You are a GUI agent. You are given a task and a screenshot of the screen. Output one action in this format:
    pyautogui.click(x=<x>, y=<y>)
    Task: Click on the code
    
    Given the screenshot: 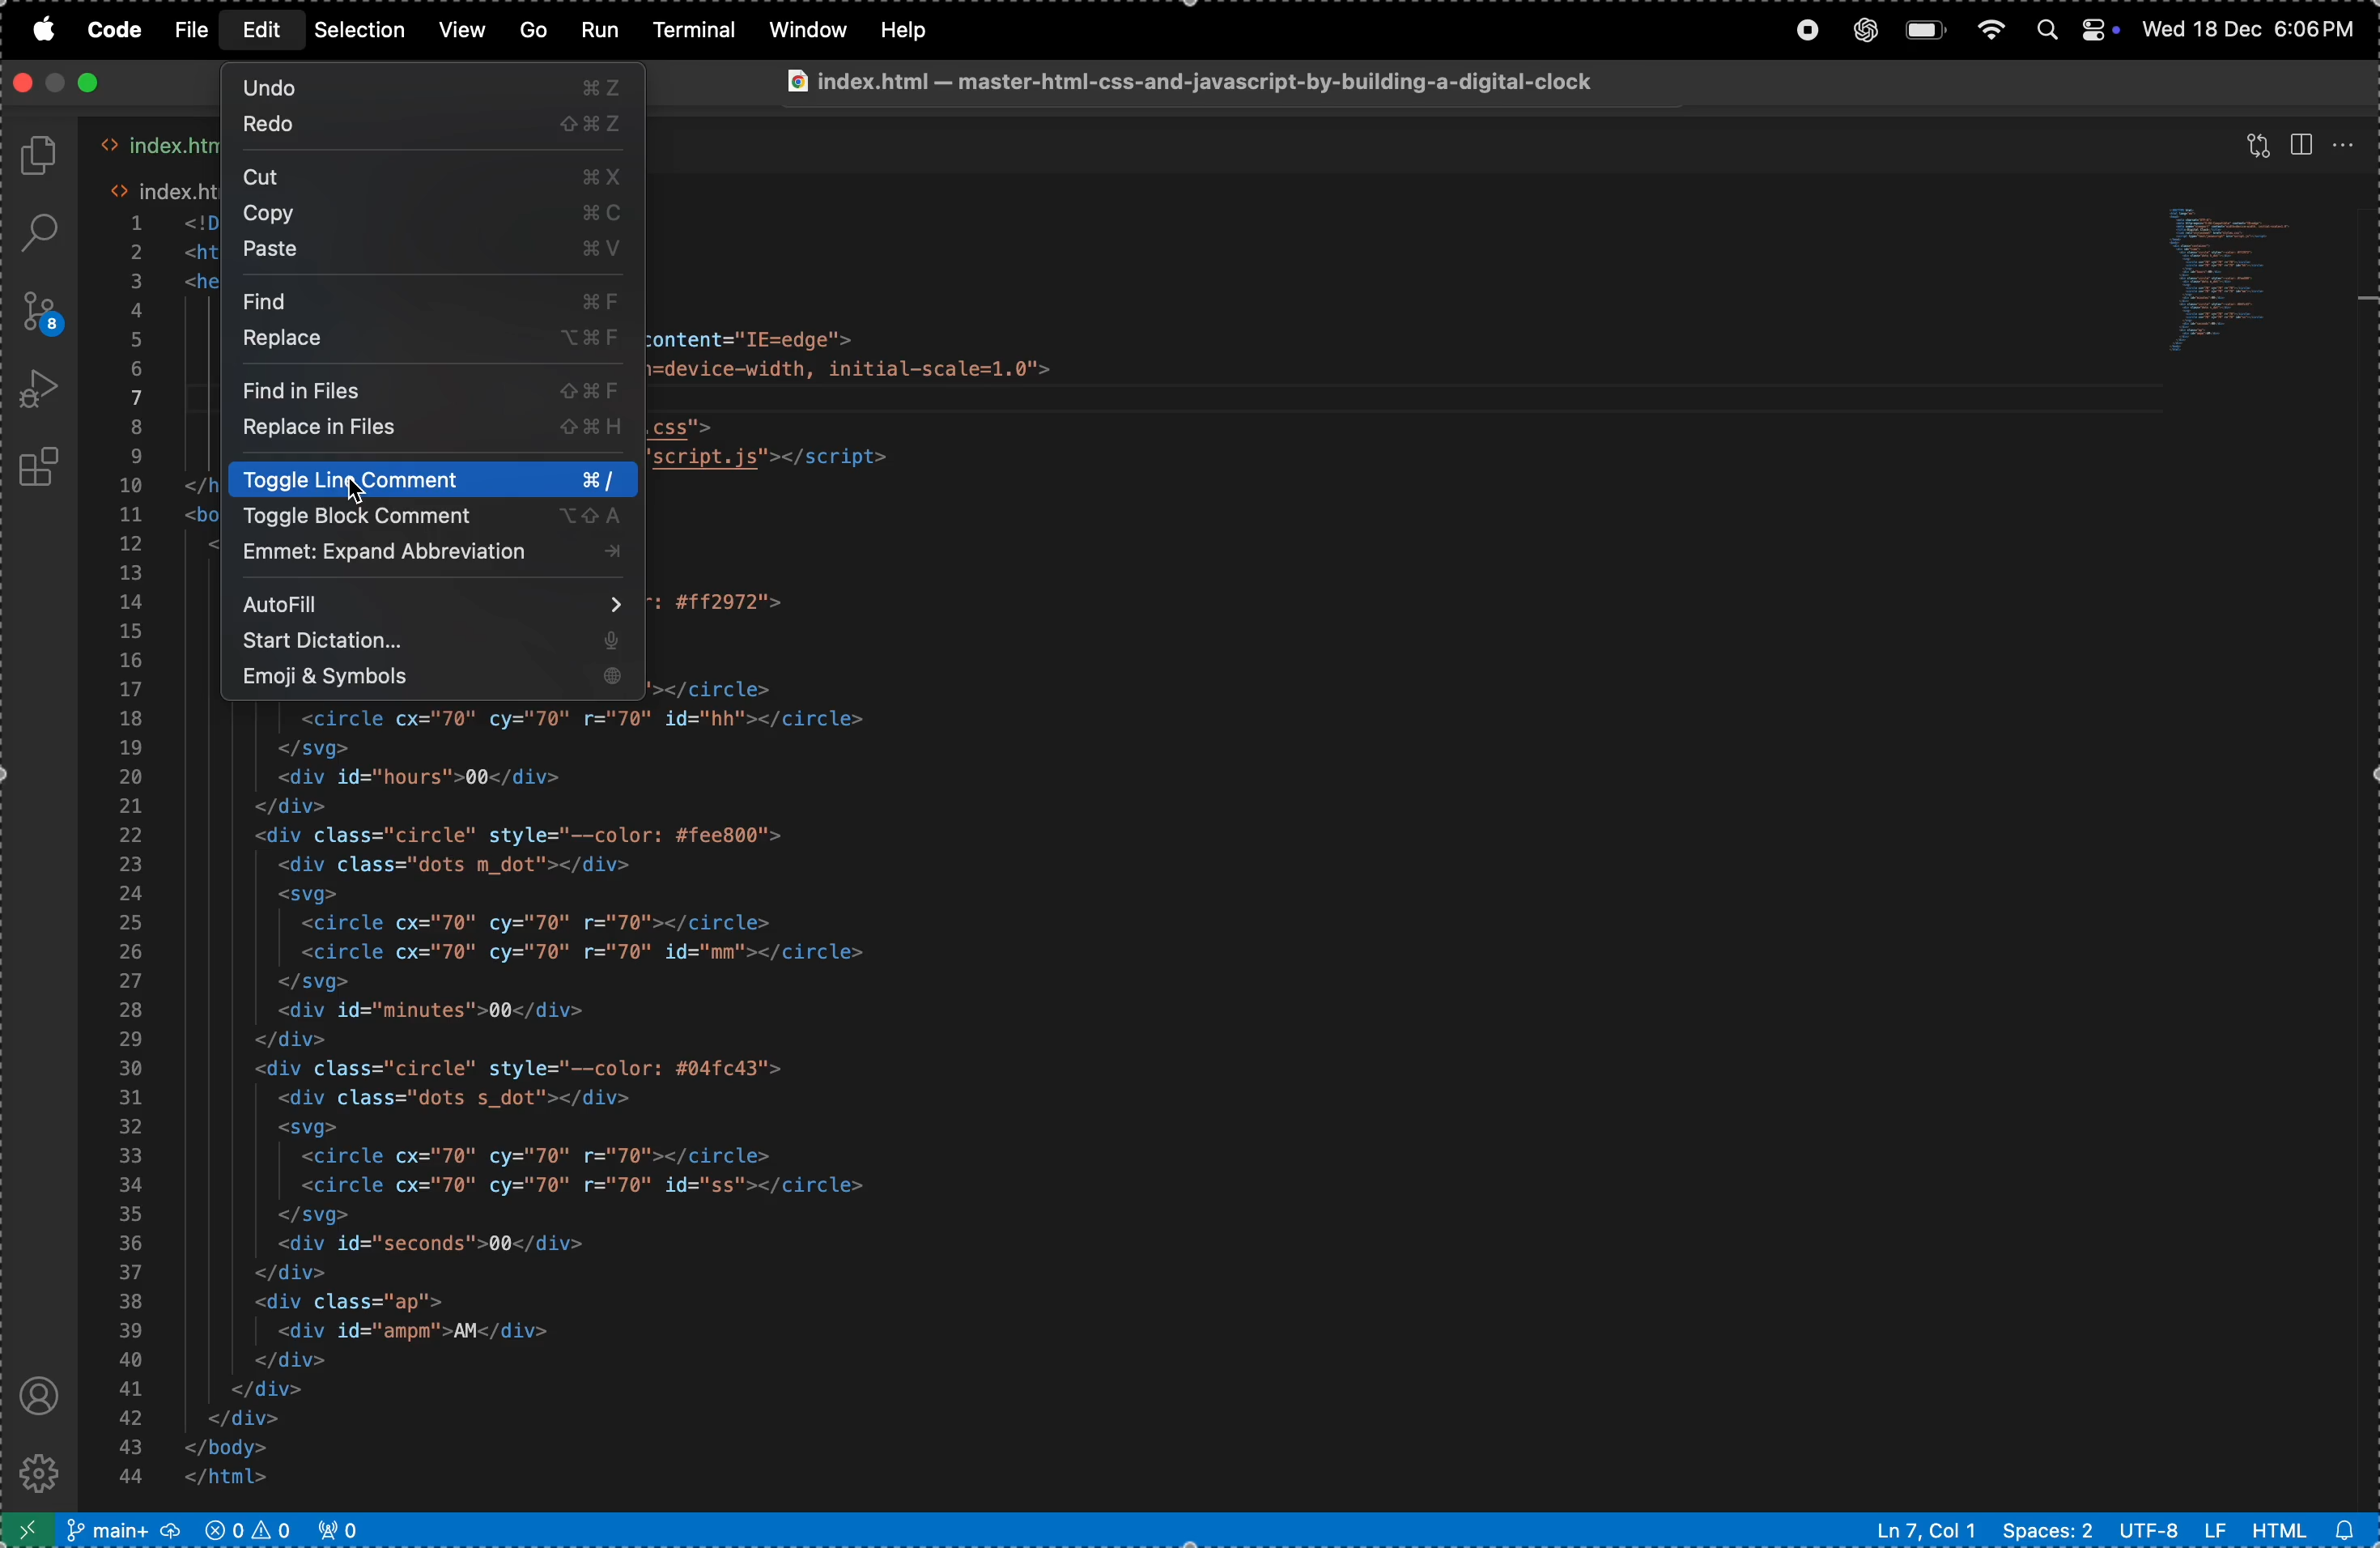 What is the action you would take?
    pyautogui.click(x=114, y=31)
    